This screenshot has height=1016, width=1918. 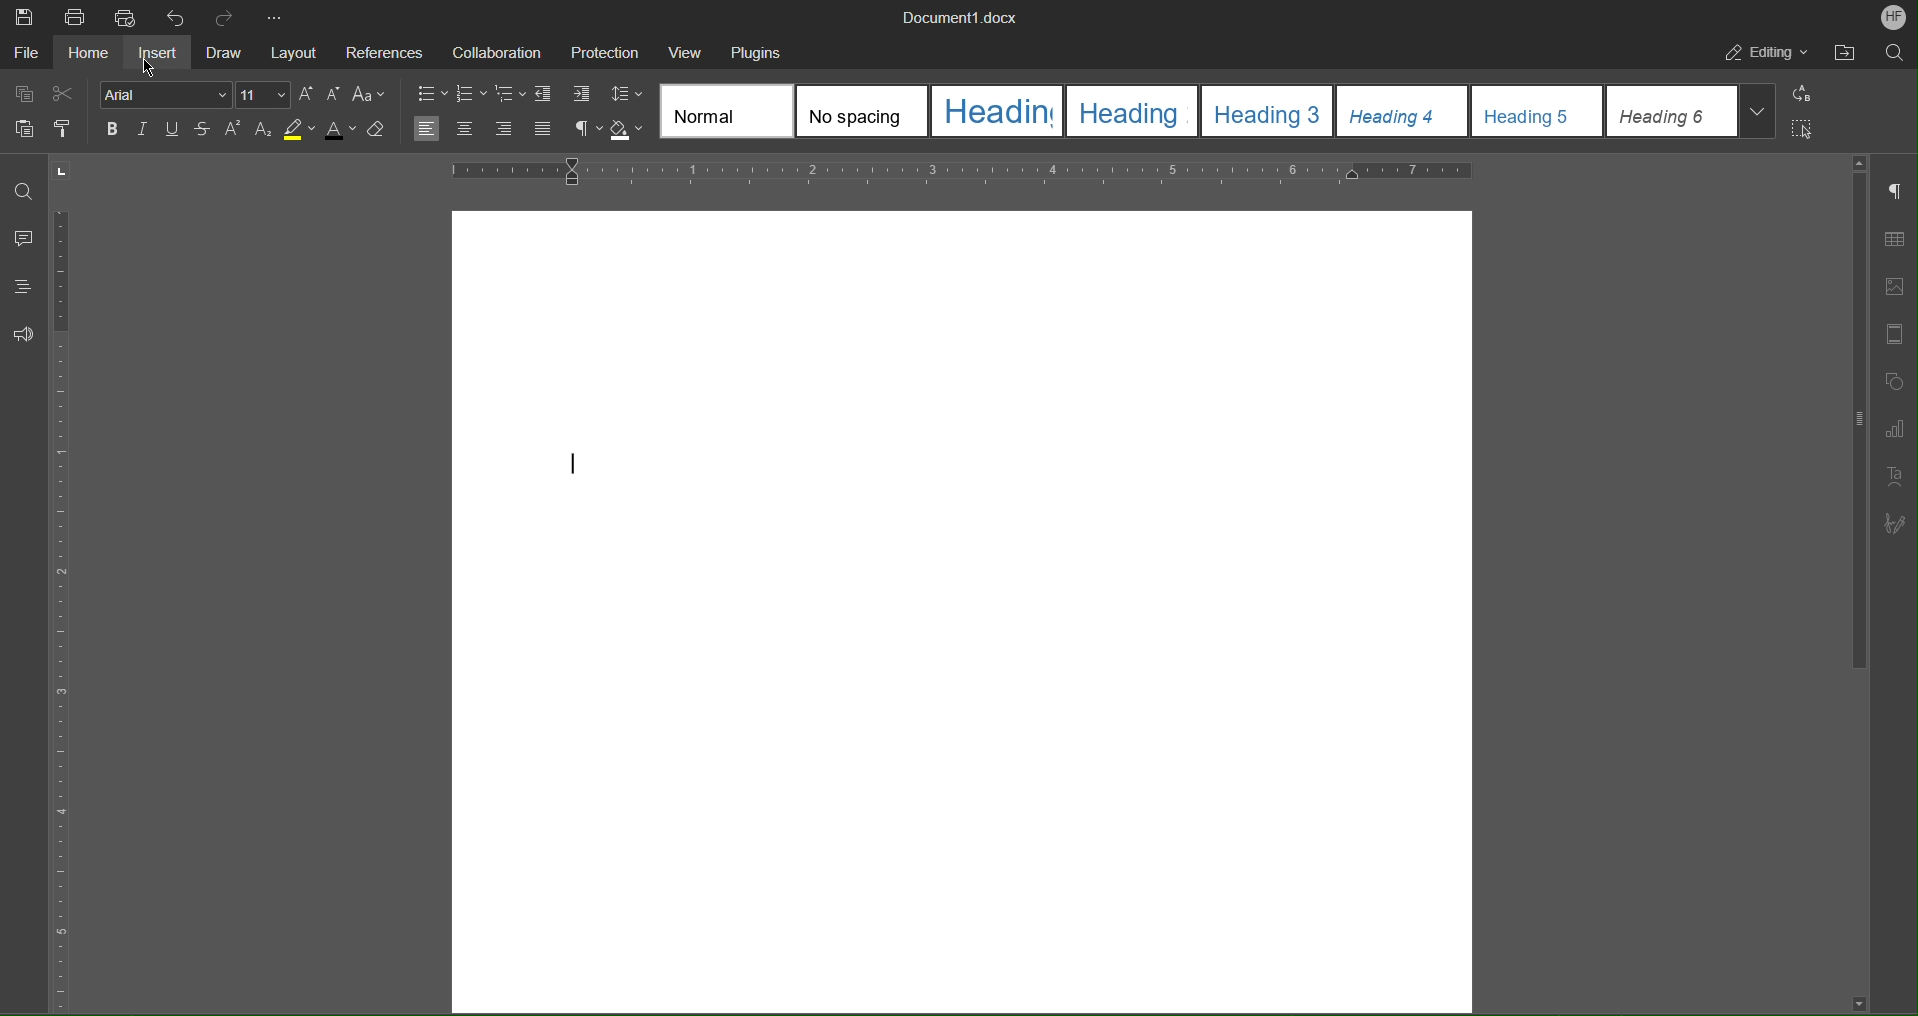 What do you see at coordinates (490, 50) in the screenshot?
I see `Collaboration` at bounding box center [490, 50].